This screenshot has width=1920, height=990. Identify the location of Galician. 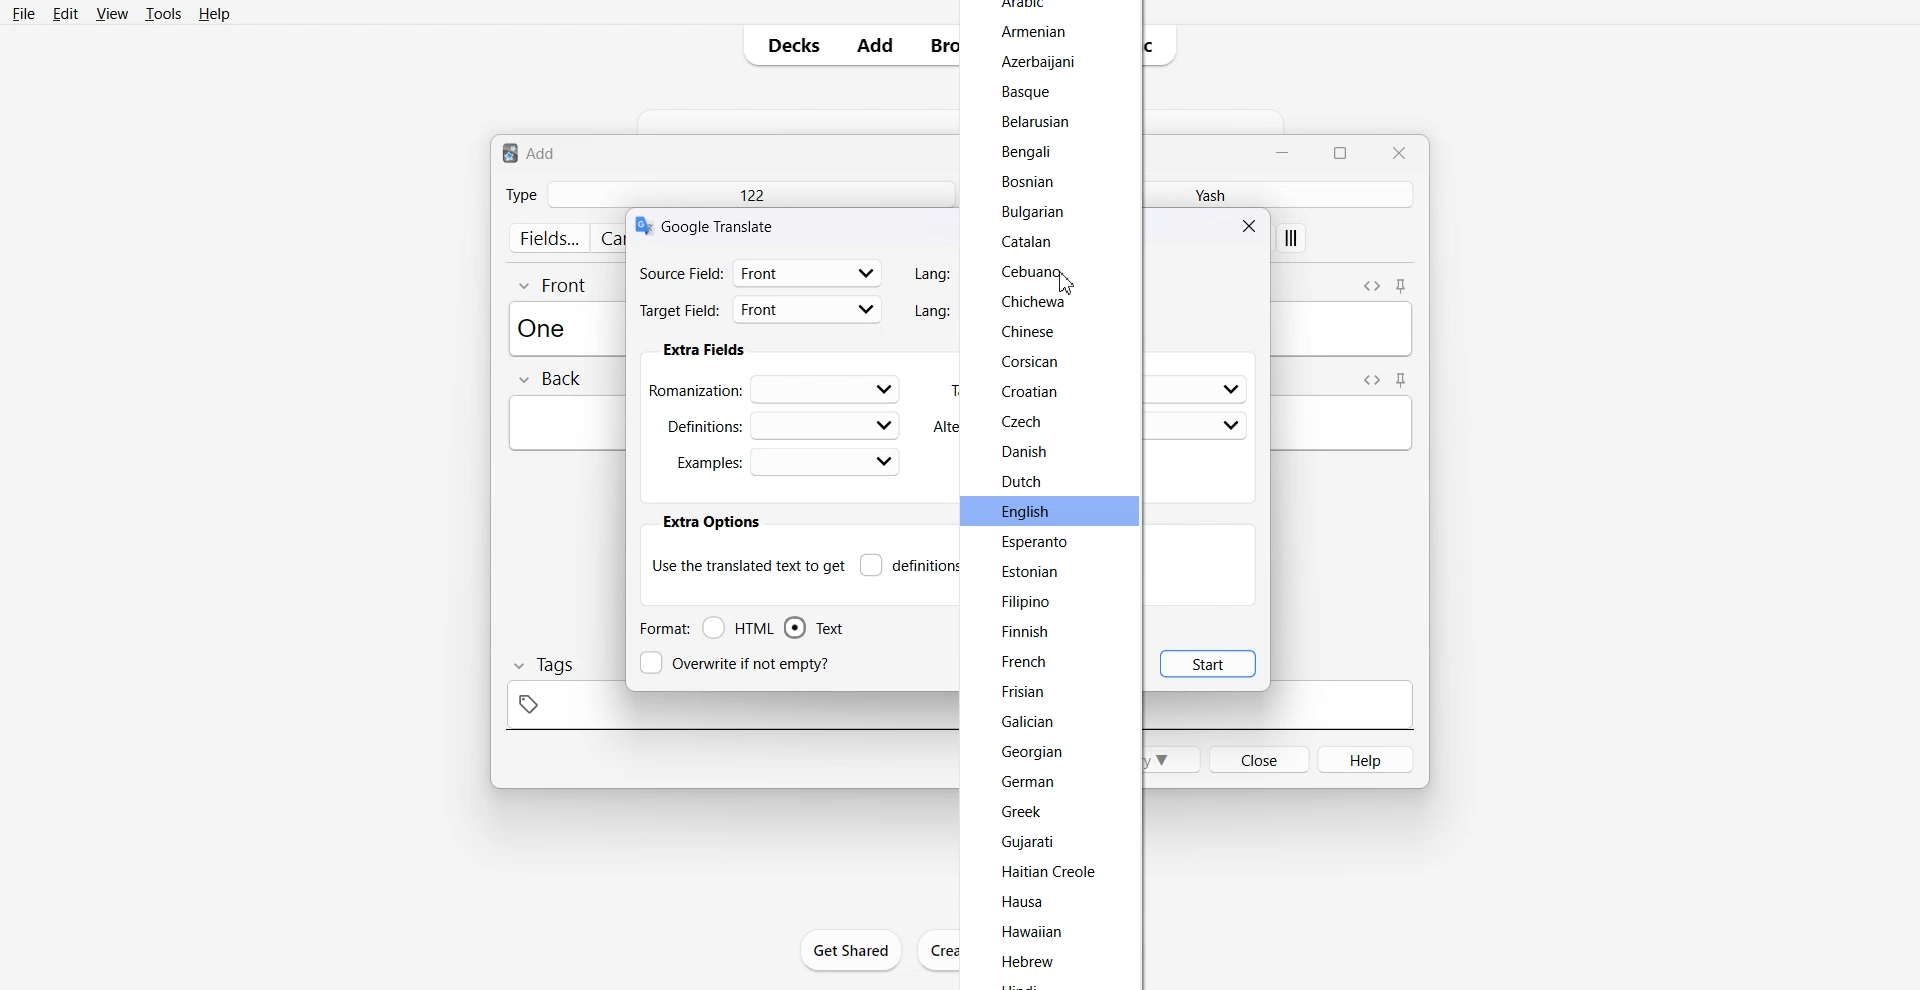
(1031, 723).